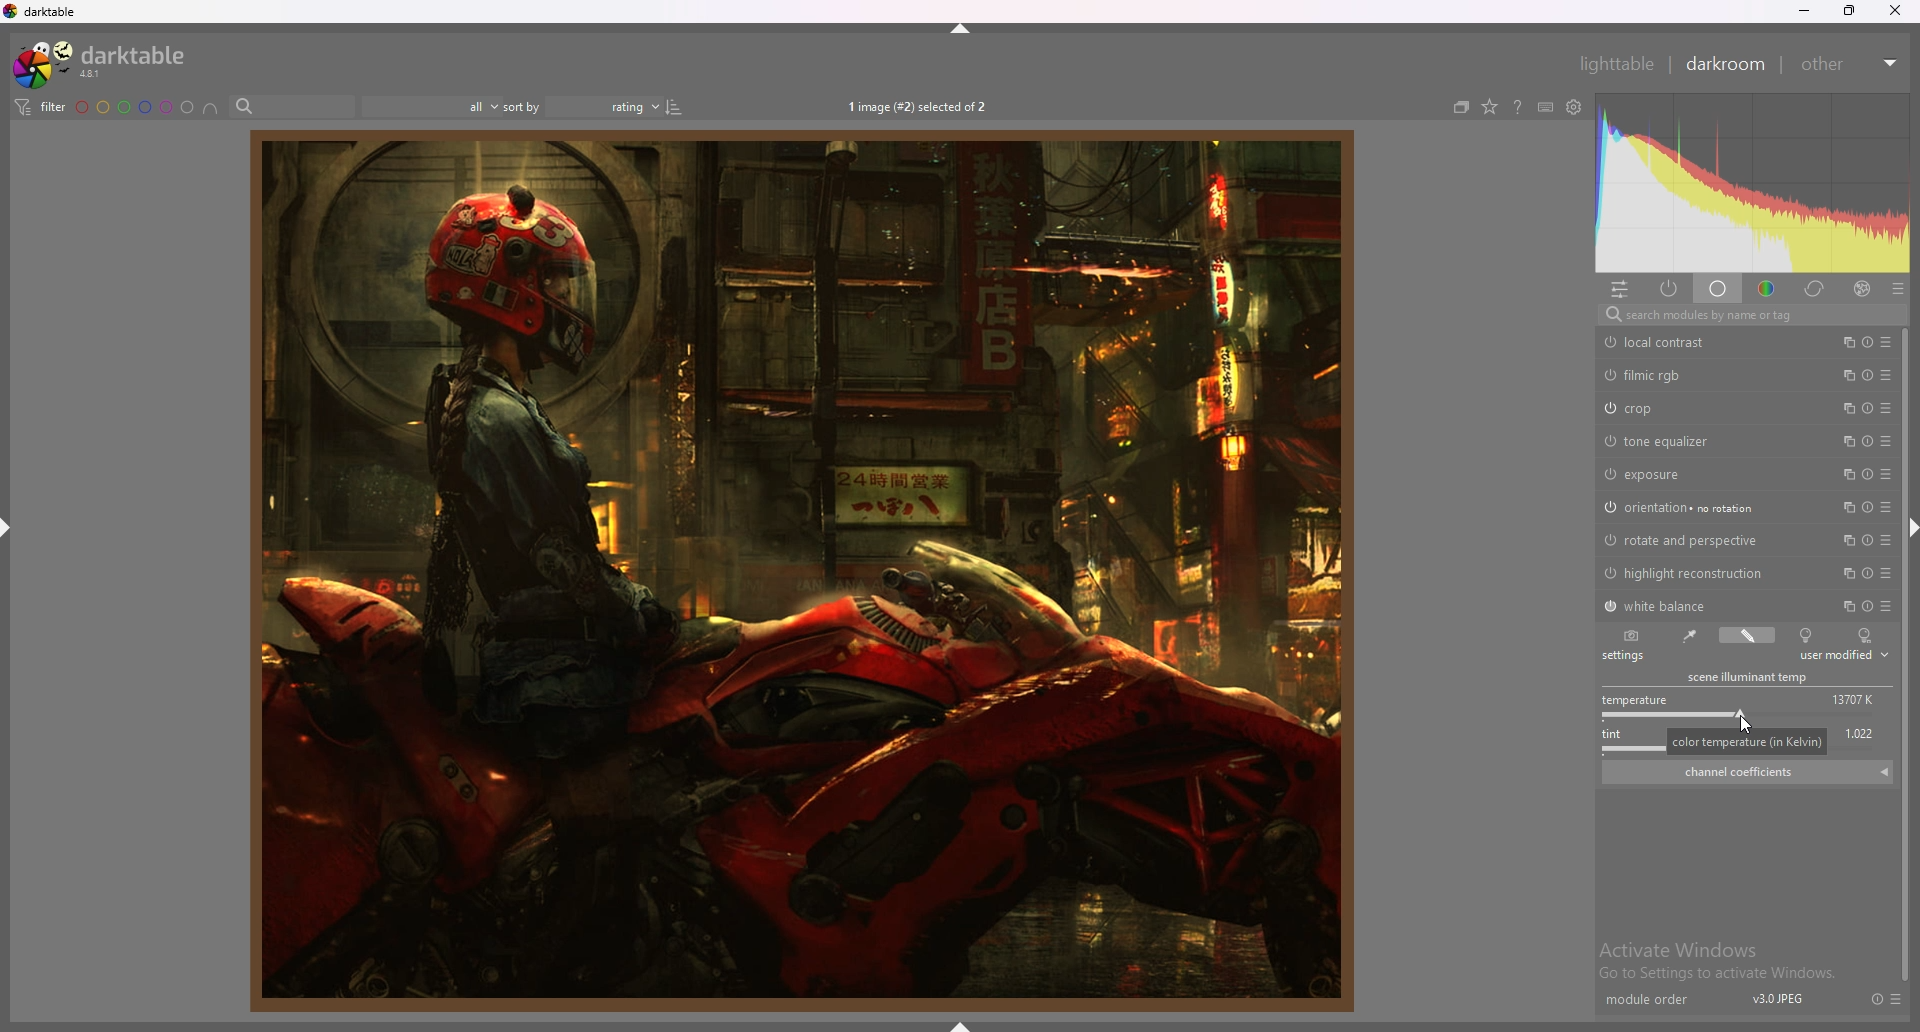 The image size is (1920, 1032). What do you see at coordinates (210, 108) in the screenshot?
I see `including color label` at bounding box center [210, 108].